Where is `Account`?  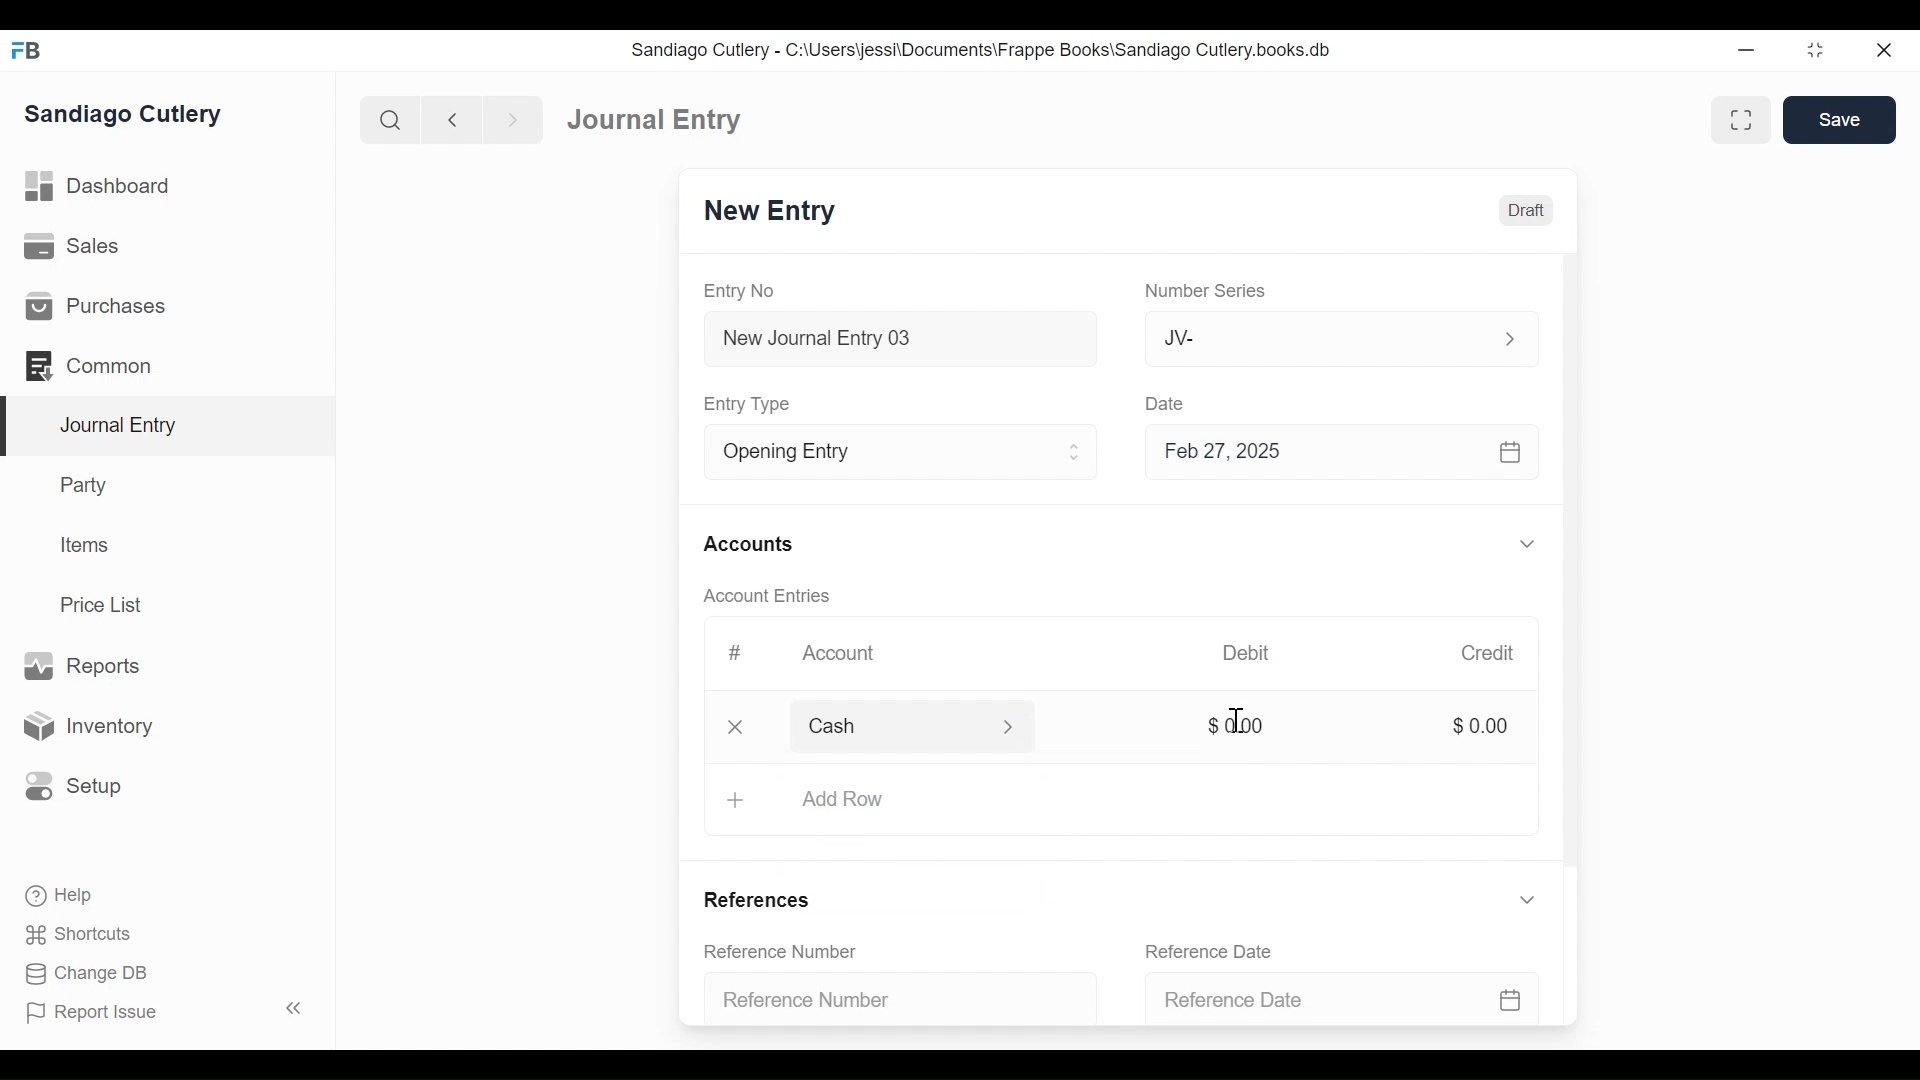
Account is located at coordinates (843, 654).